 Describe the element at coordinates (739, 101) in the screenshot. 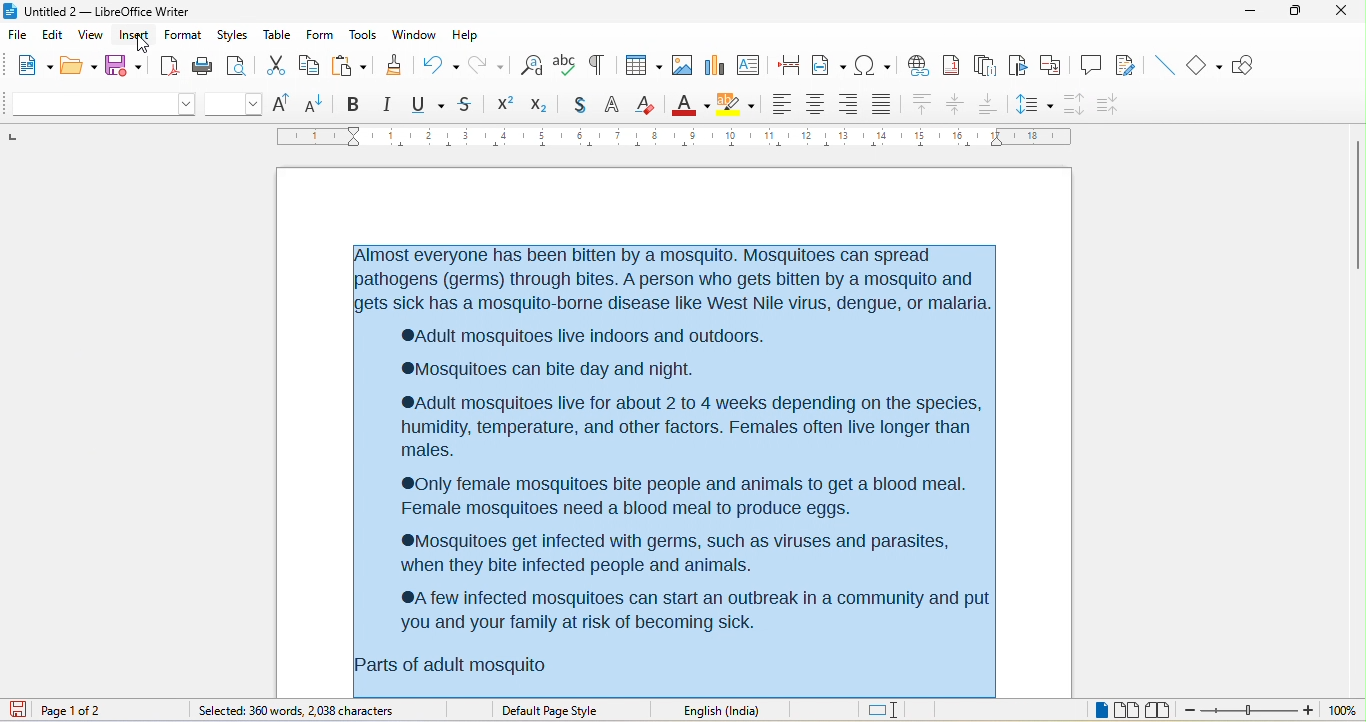

I see `background color` at that location.